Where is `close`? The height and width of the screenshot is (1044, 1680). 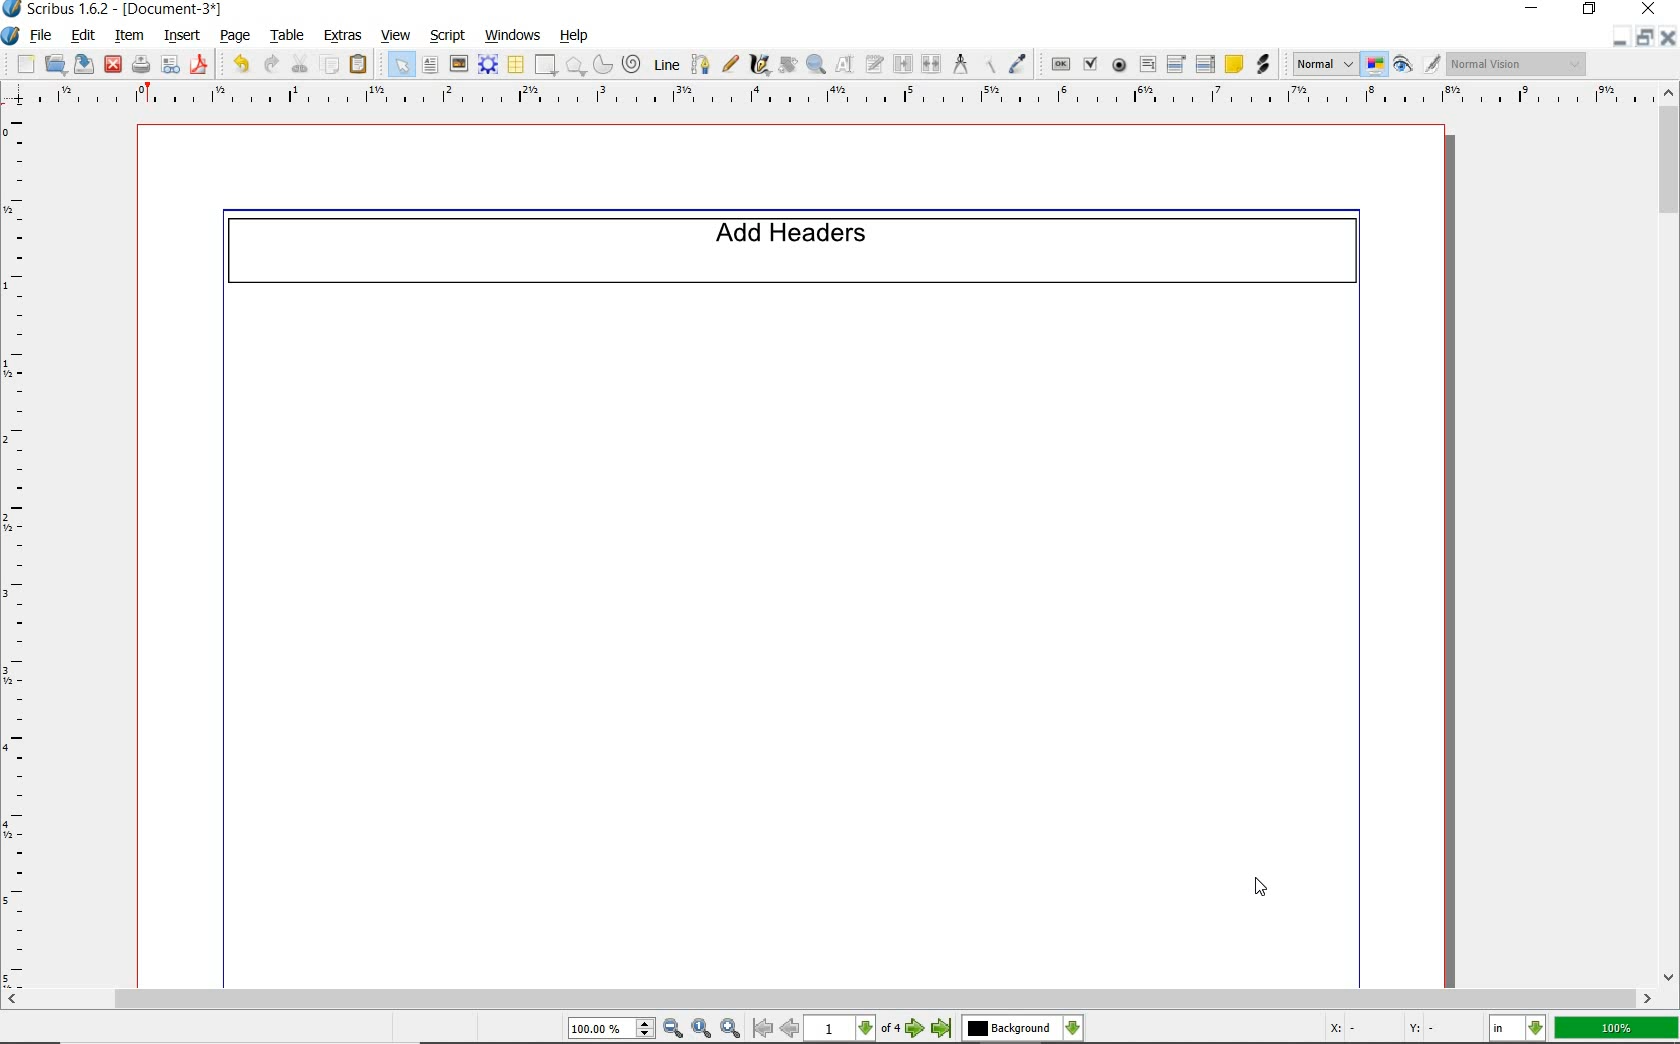 close is located at coordinates (1670, 37).